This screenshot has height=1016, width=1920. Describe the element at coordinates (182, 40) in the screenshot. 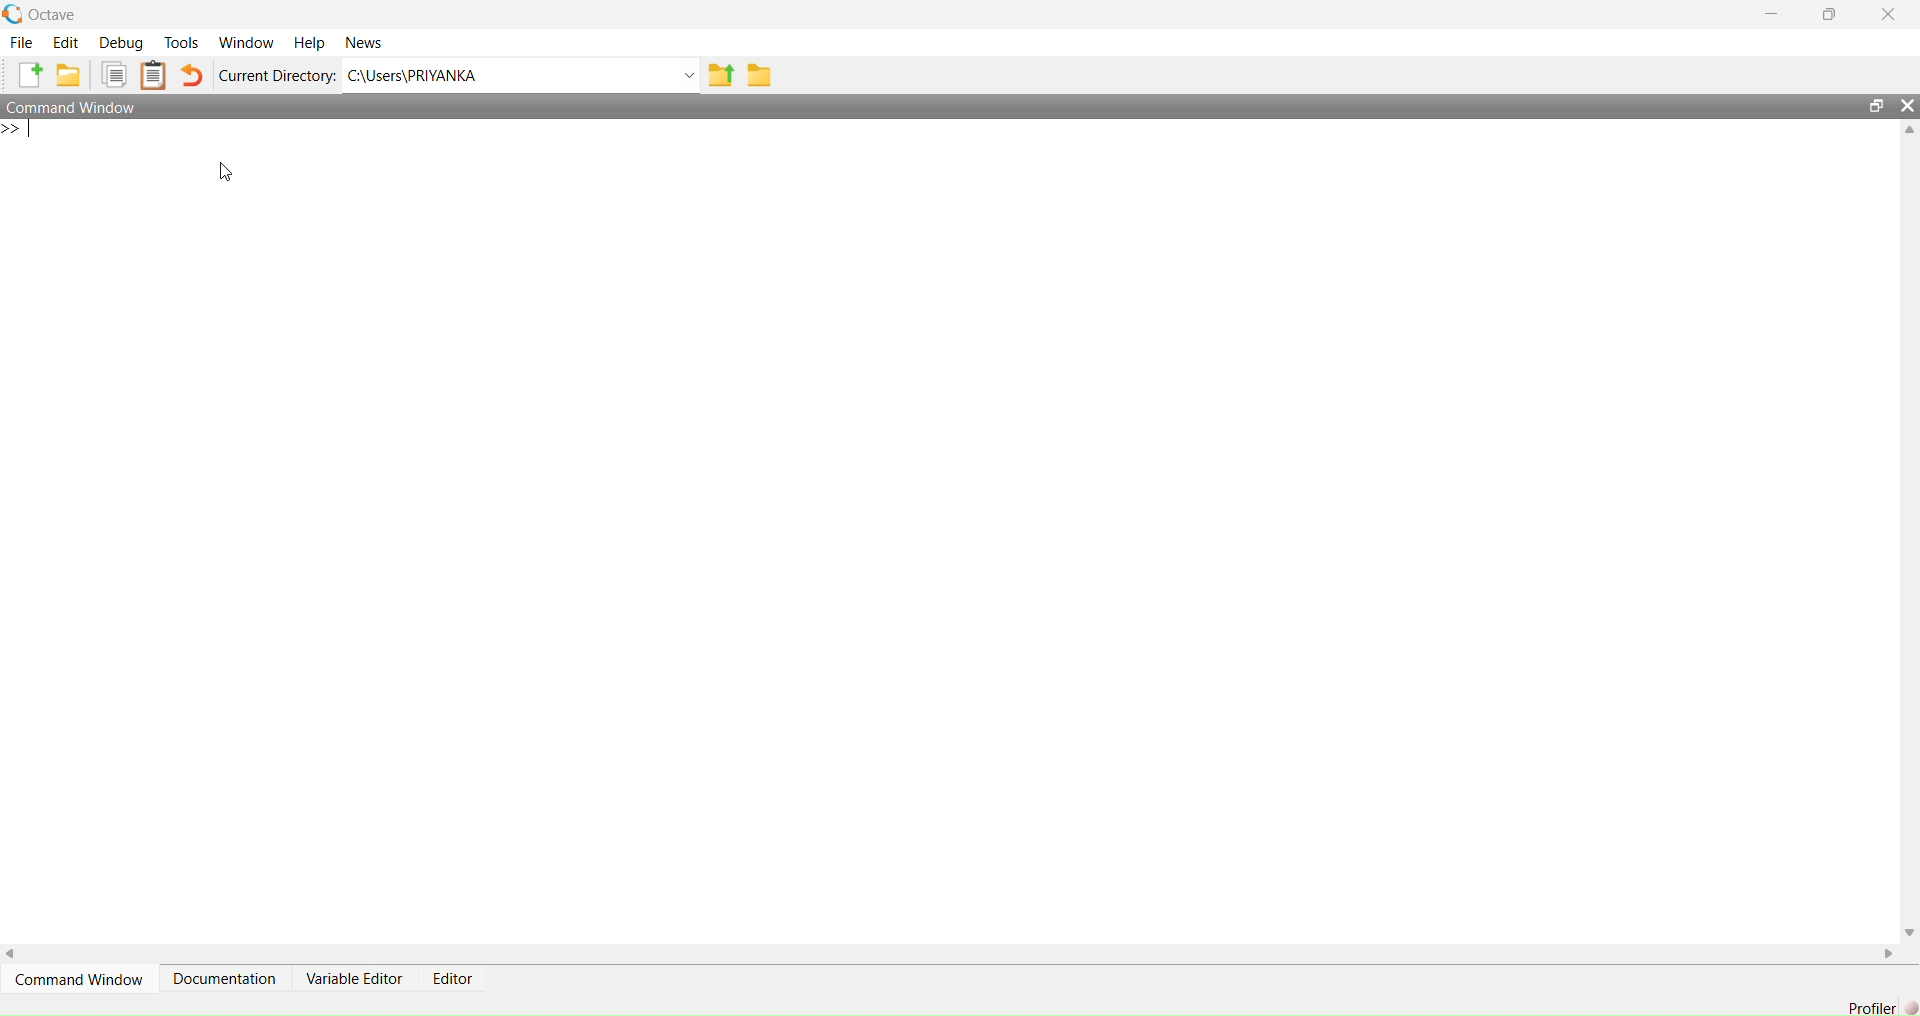

I see `Tools` at that location.